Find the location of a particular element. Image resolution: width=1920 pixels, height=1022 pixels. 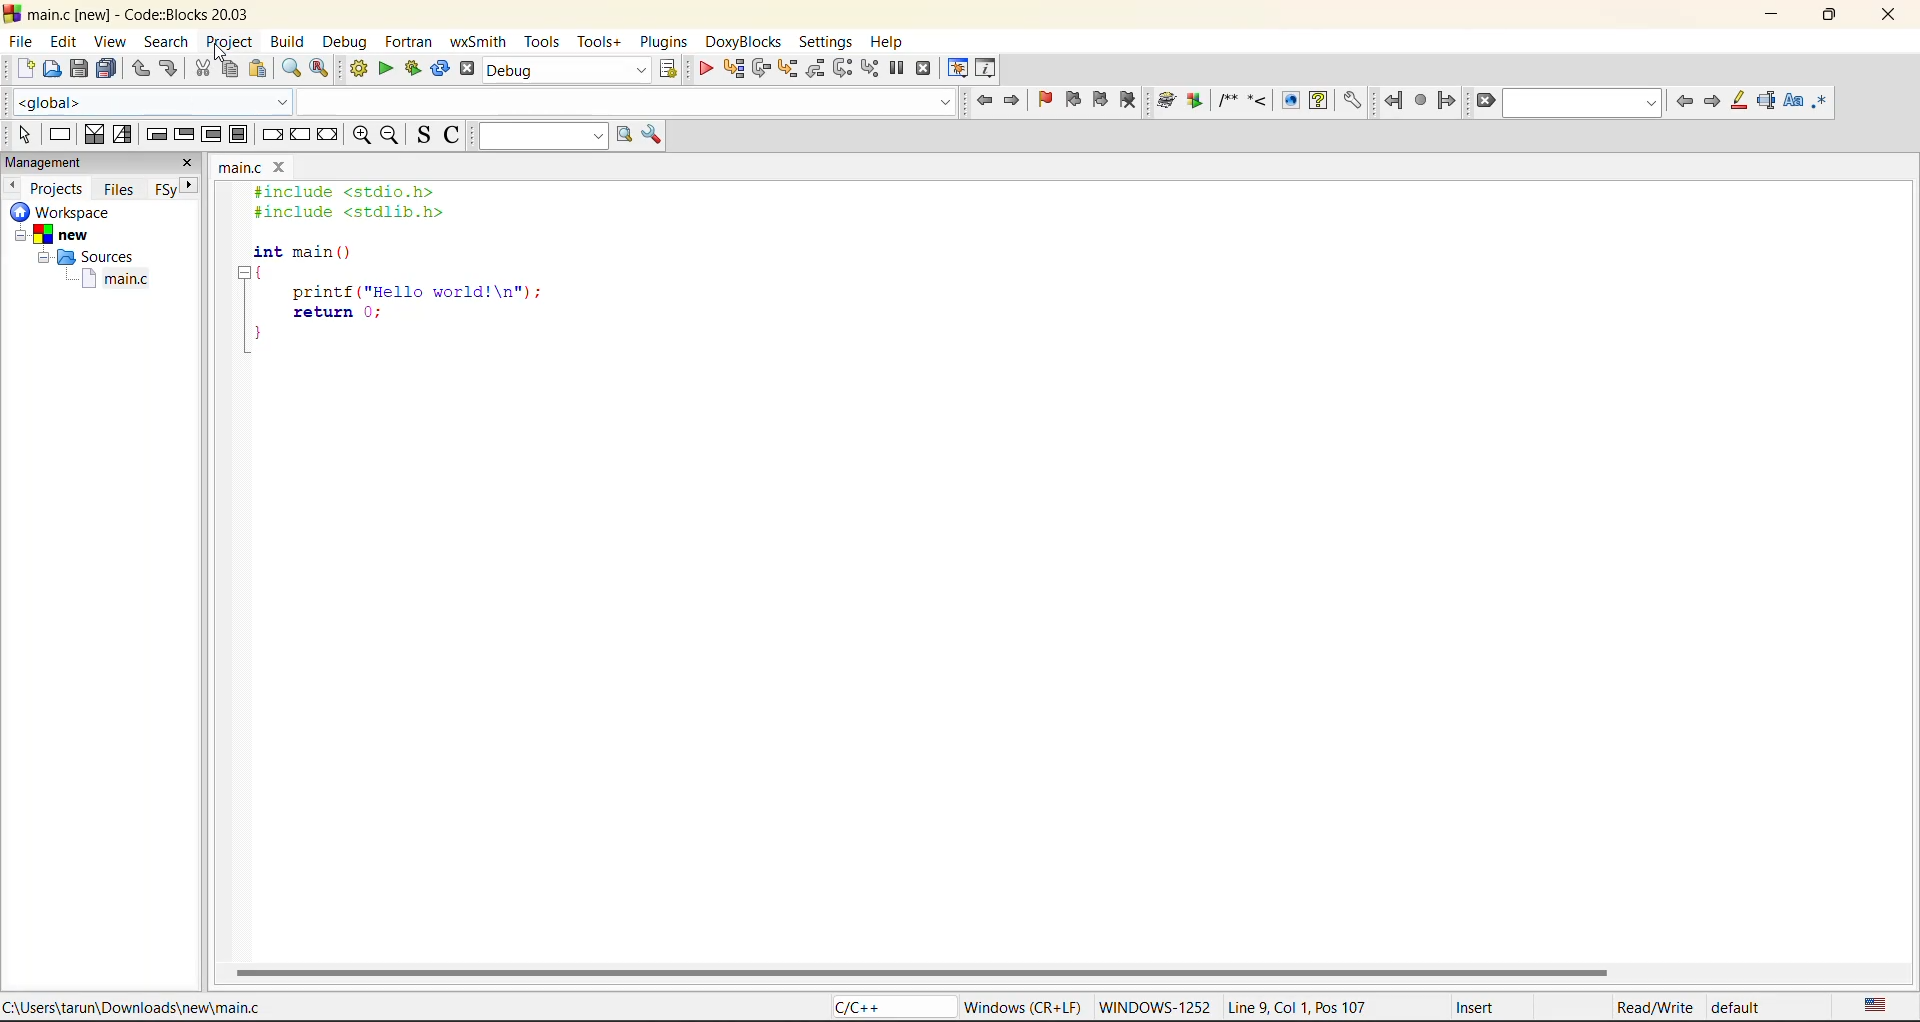

cursor is located at coordinates (218, 54).